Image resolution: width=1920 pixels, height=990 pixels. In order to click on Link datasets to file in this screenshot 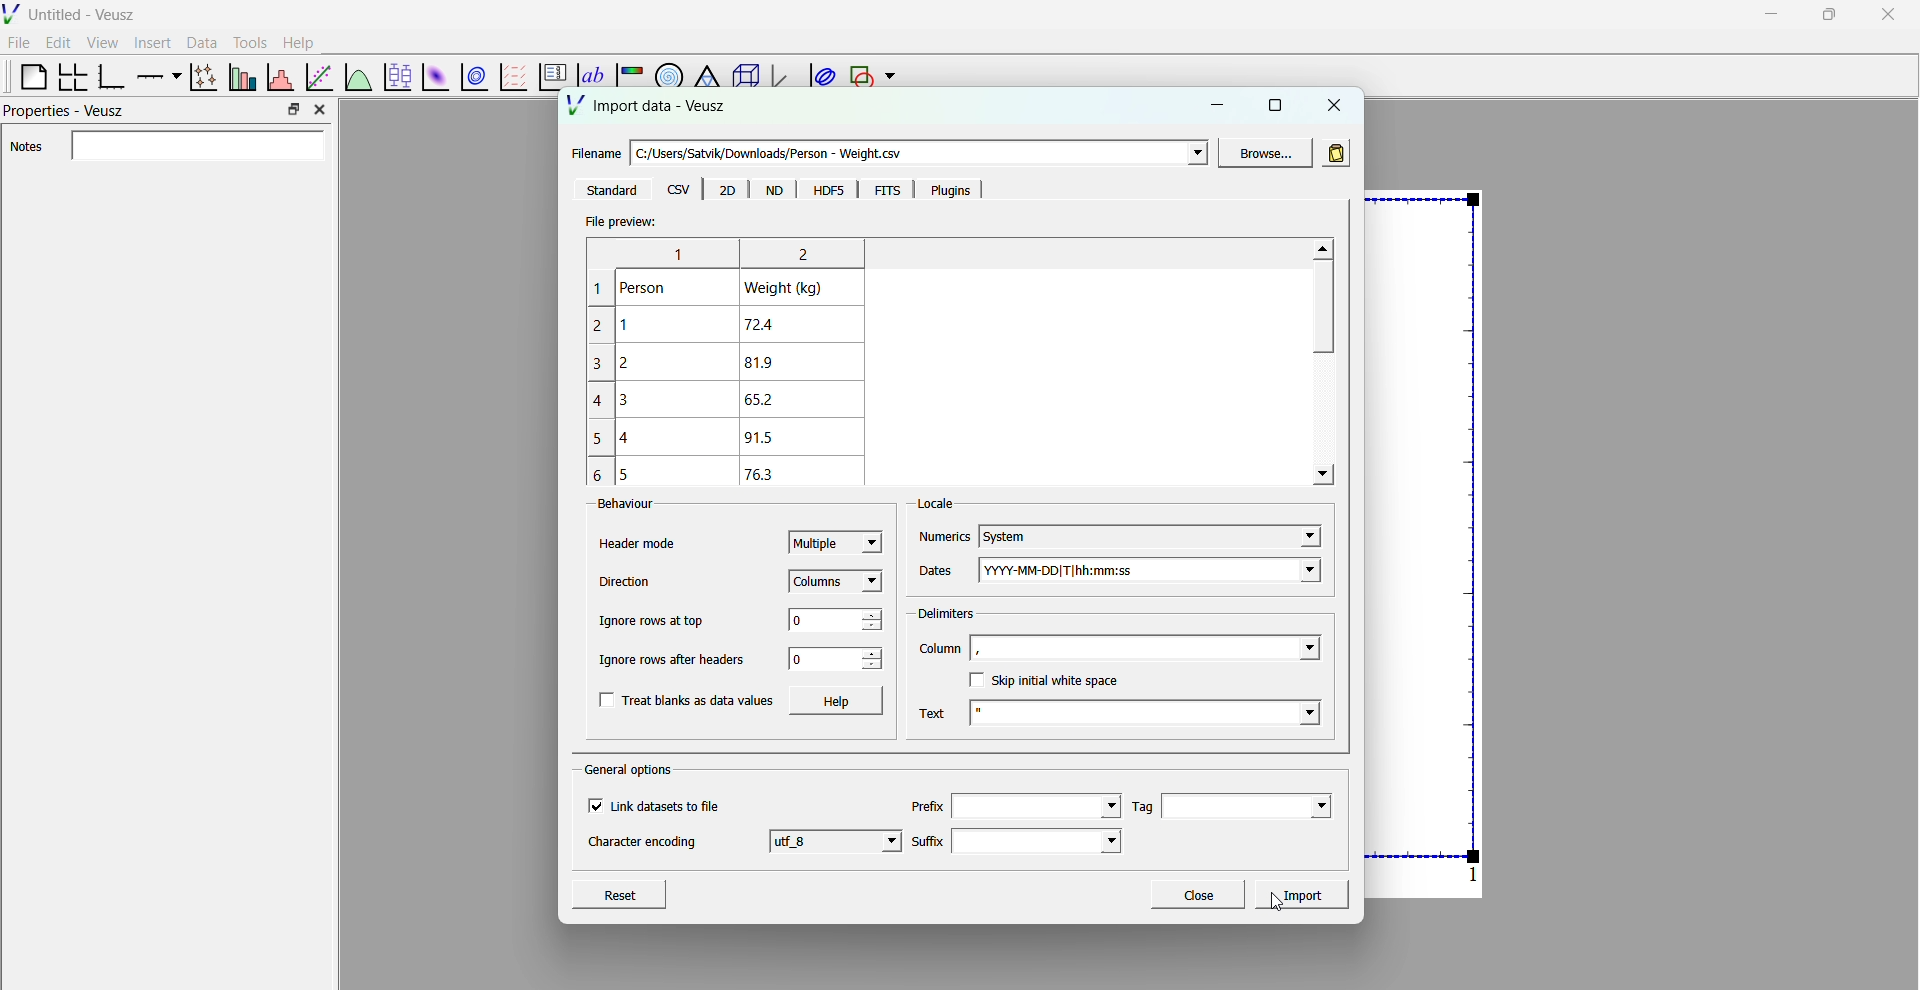, I will do `click(661, 806)`.